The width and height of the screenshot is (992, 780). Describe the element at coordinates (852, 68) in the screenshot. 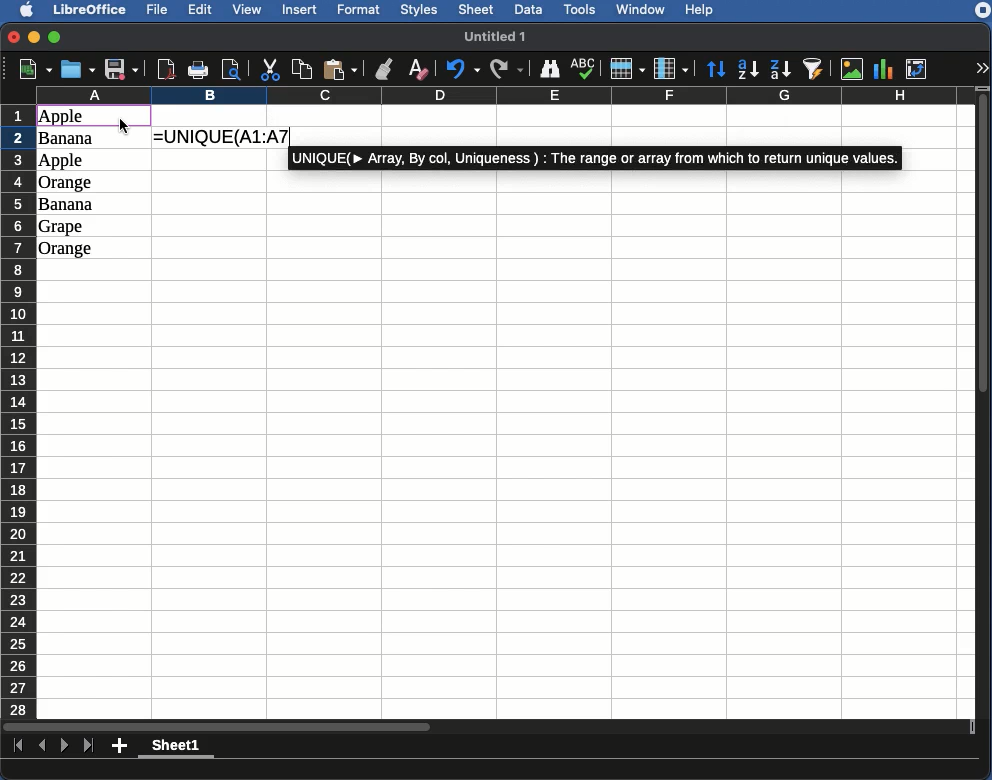

I see `Image` at that location.